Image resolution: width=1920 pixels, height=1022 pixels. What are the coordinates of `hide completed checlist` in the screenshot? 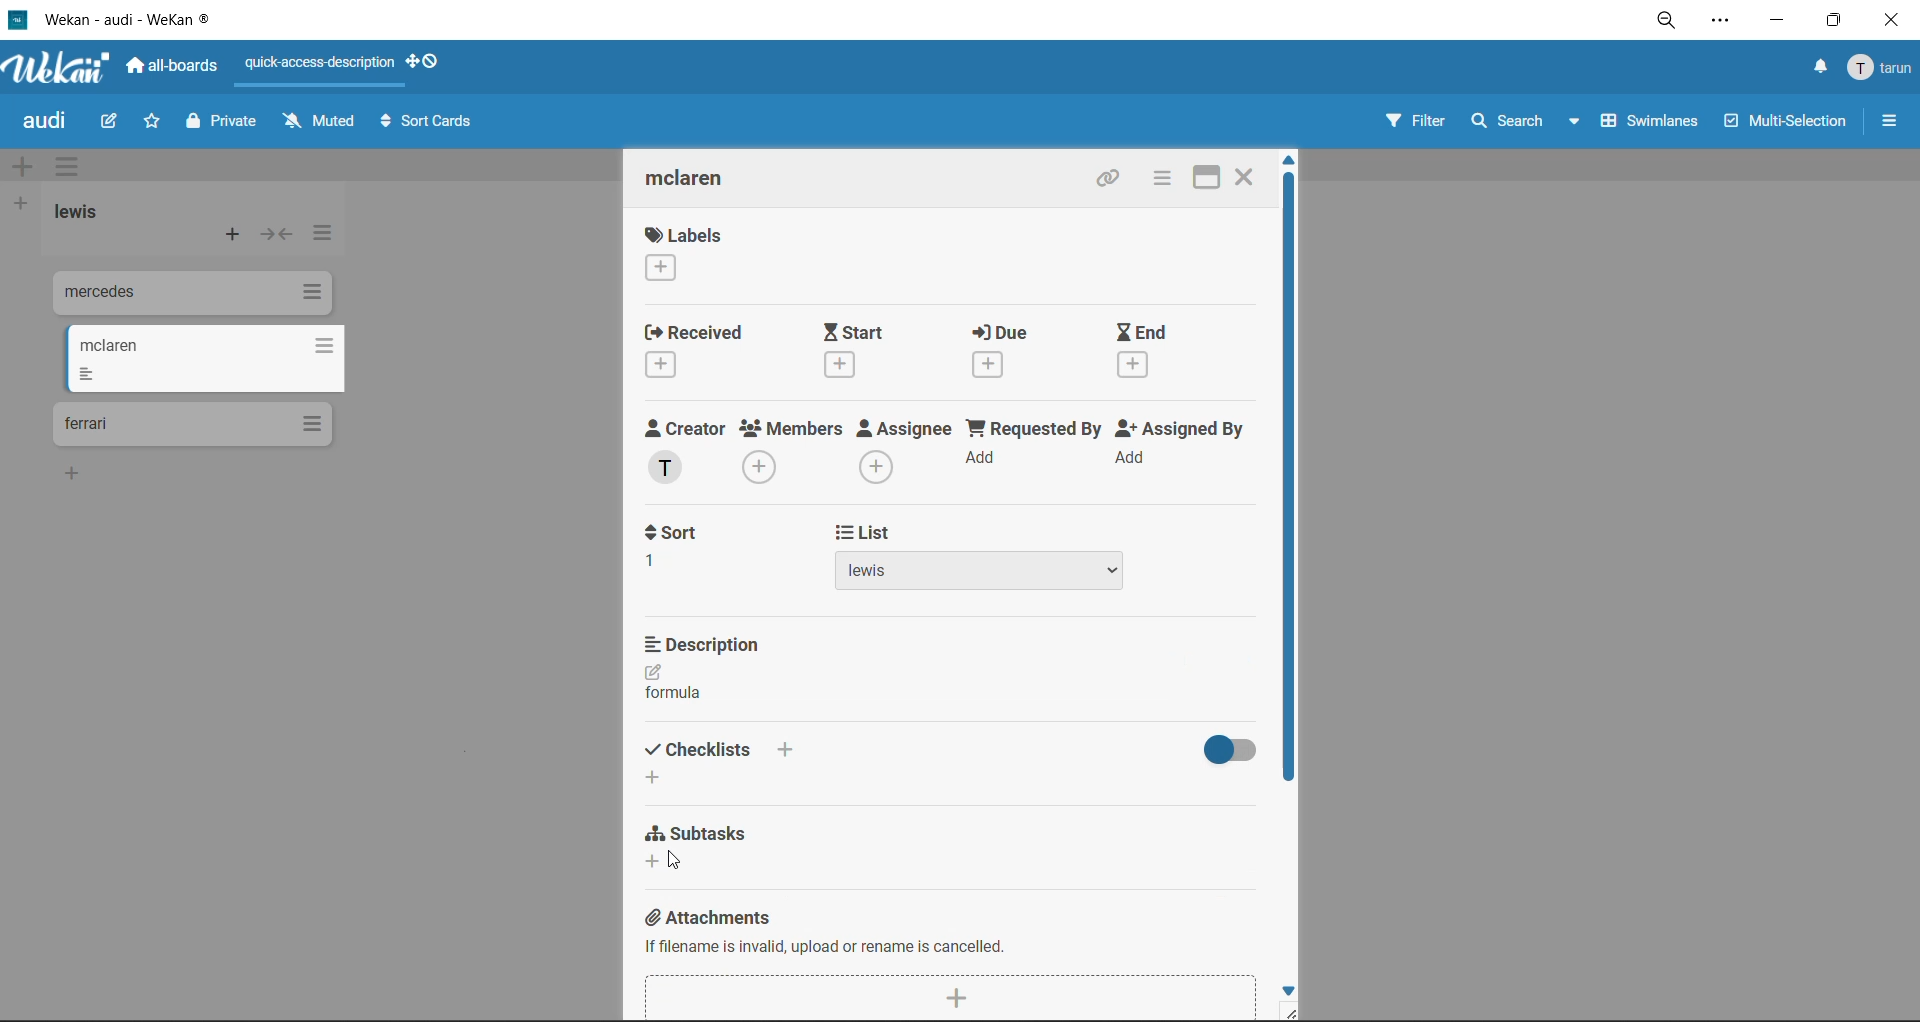 It's located at (1227, 749).